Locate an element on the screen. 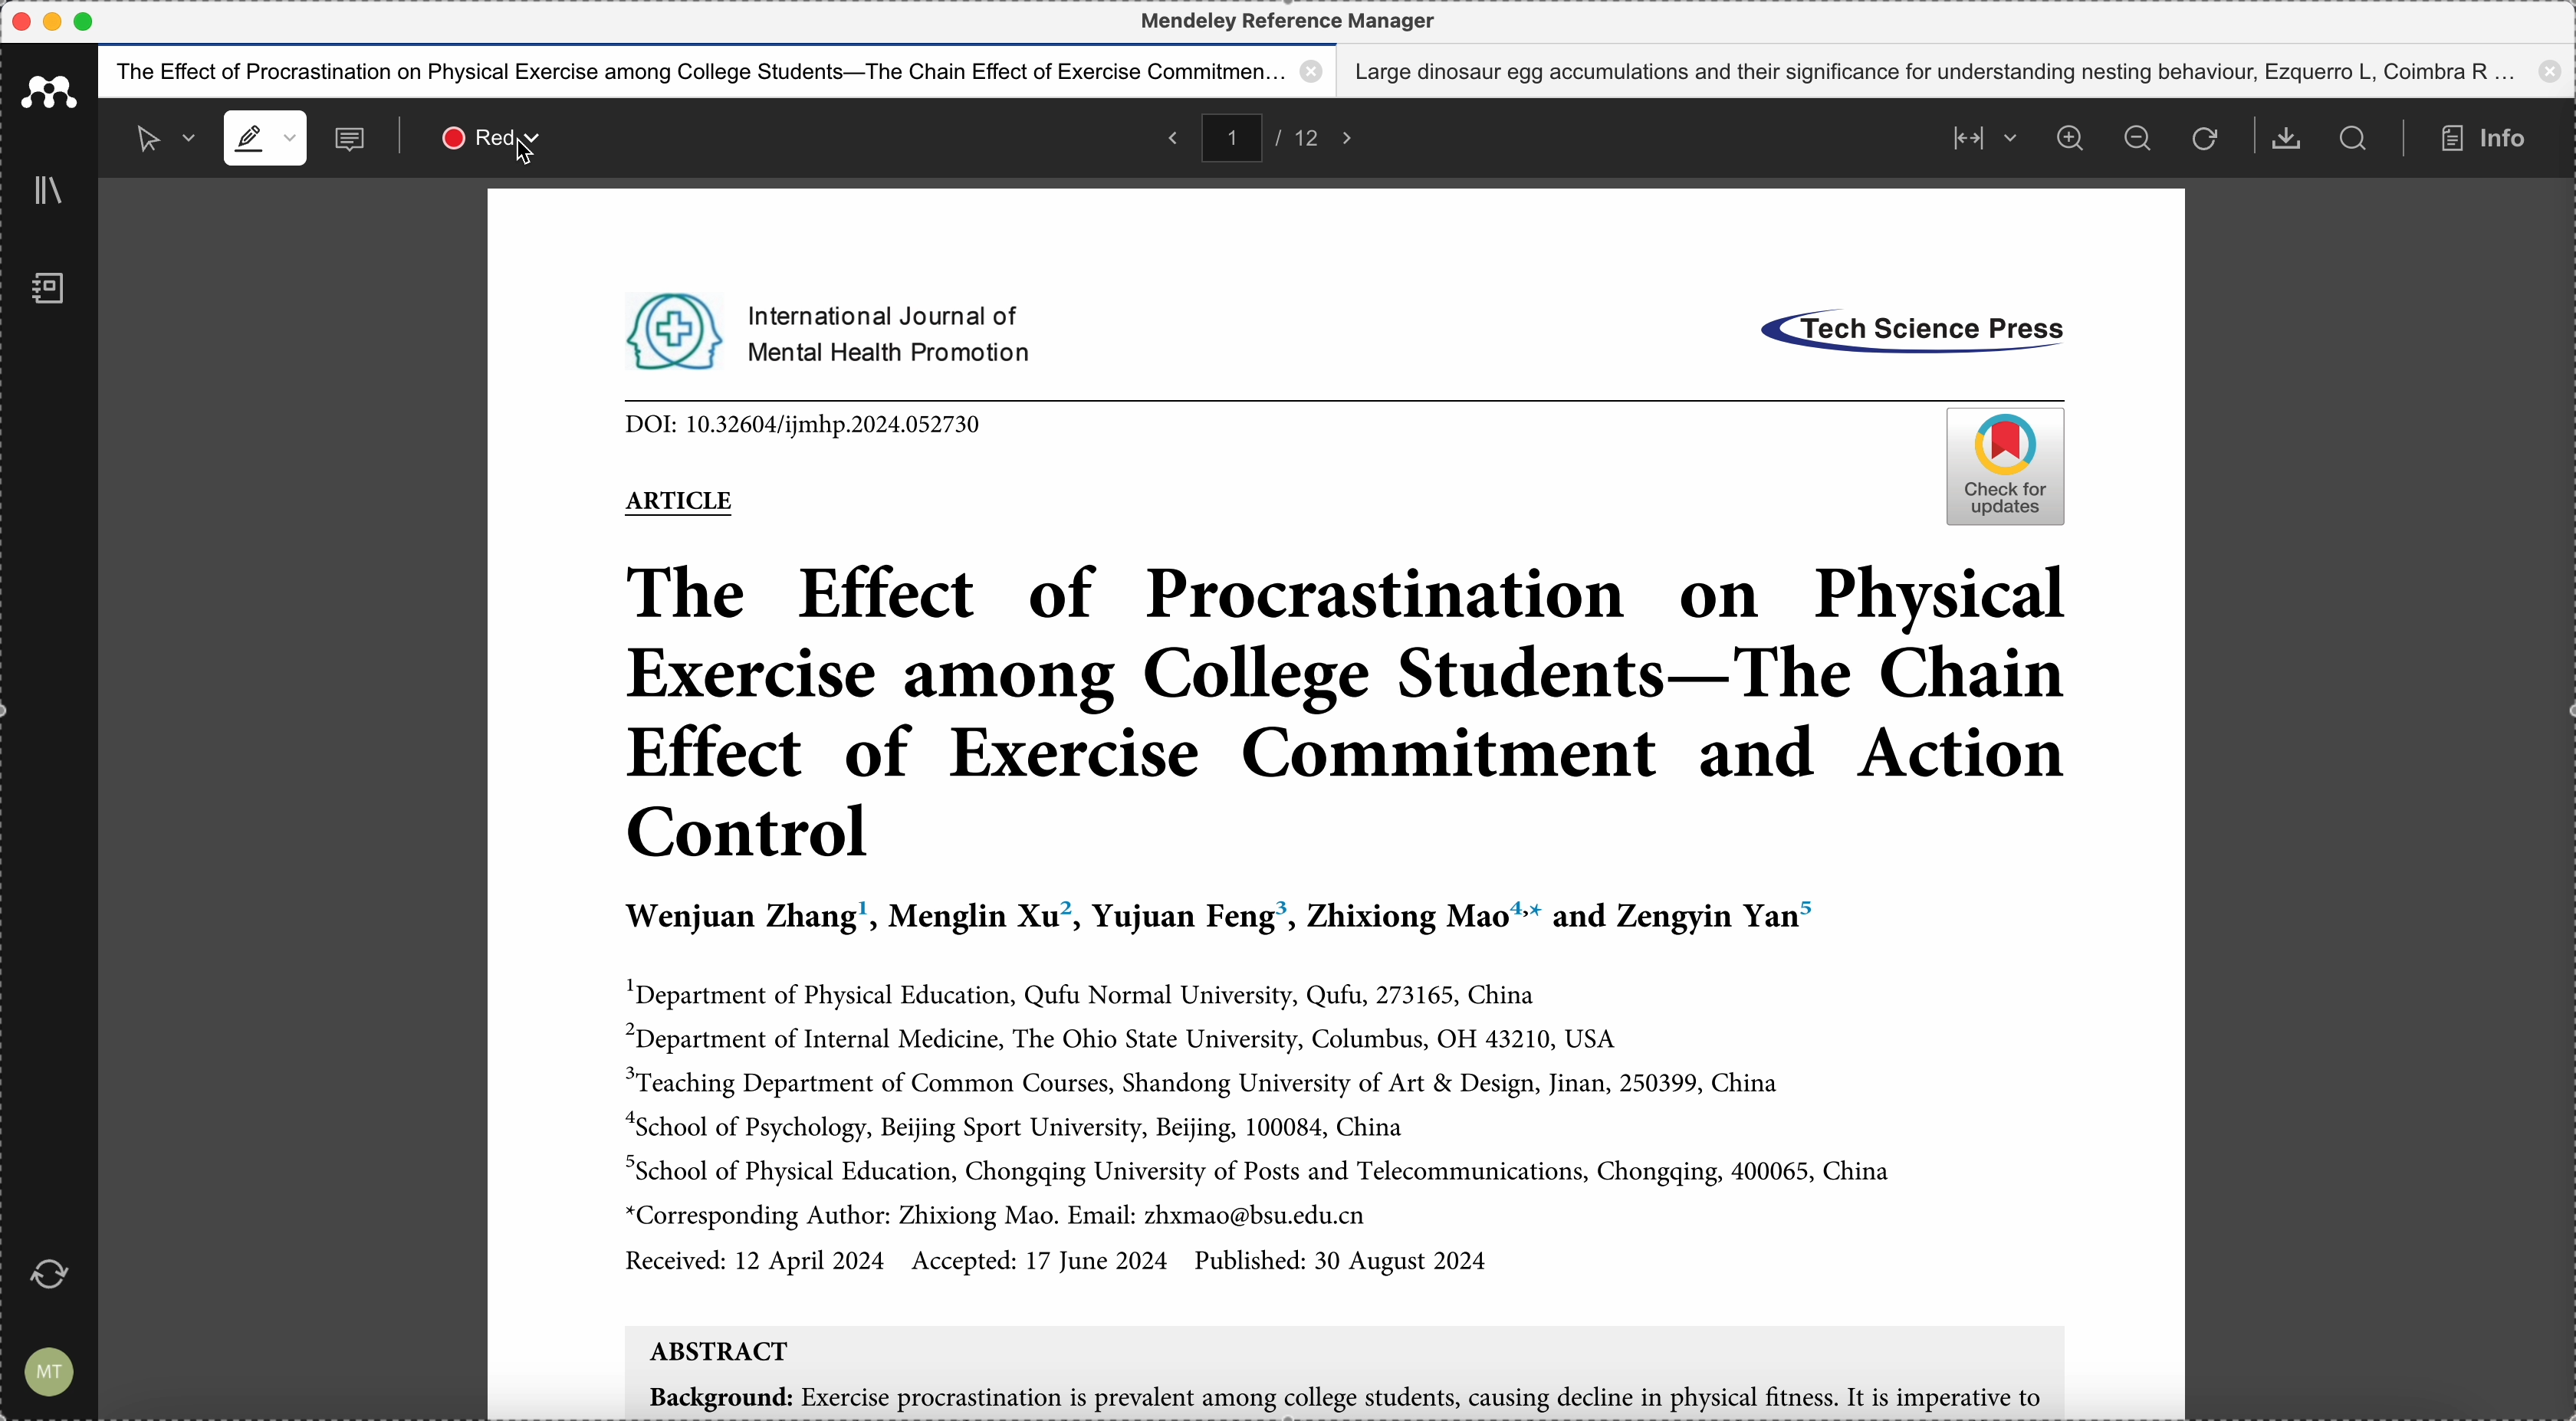  refresh the page is located at coordinates (2204, 140).